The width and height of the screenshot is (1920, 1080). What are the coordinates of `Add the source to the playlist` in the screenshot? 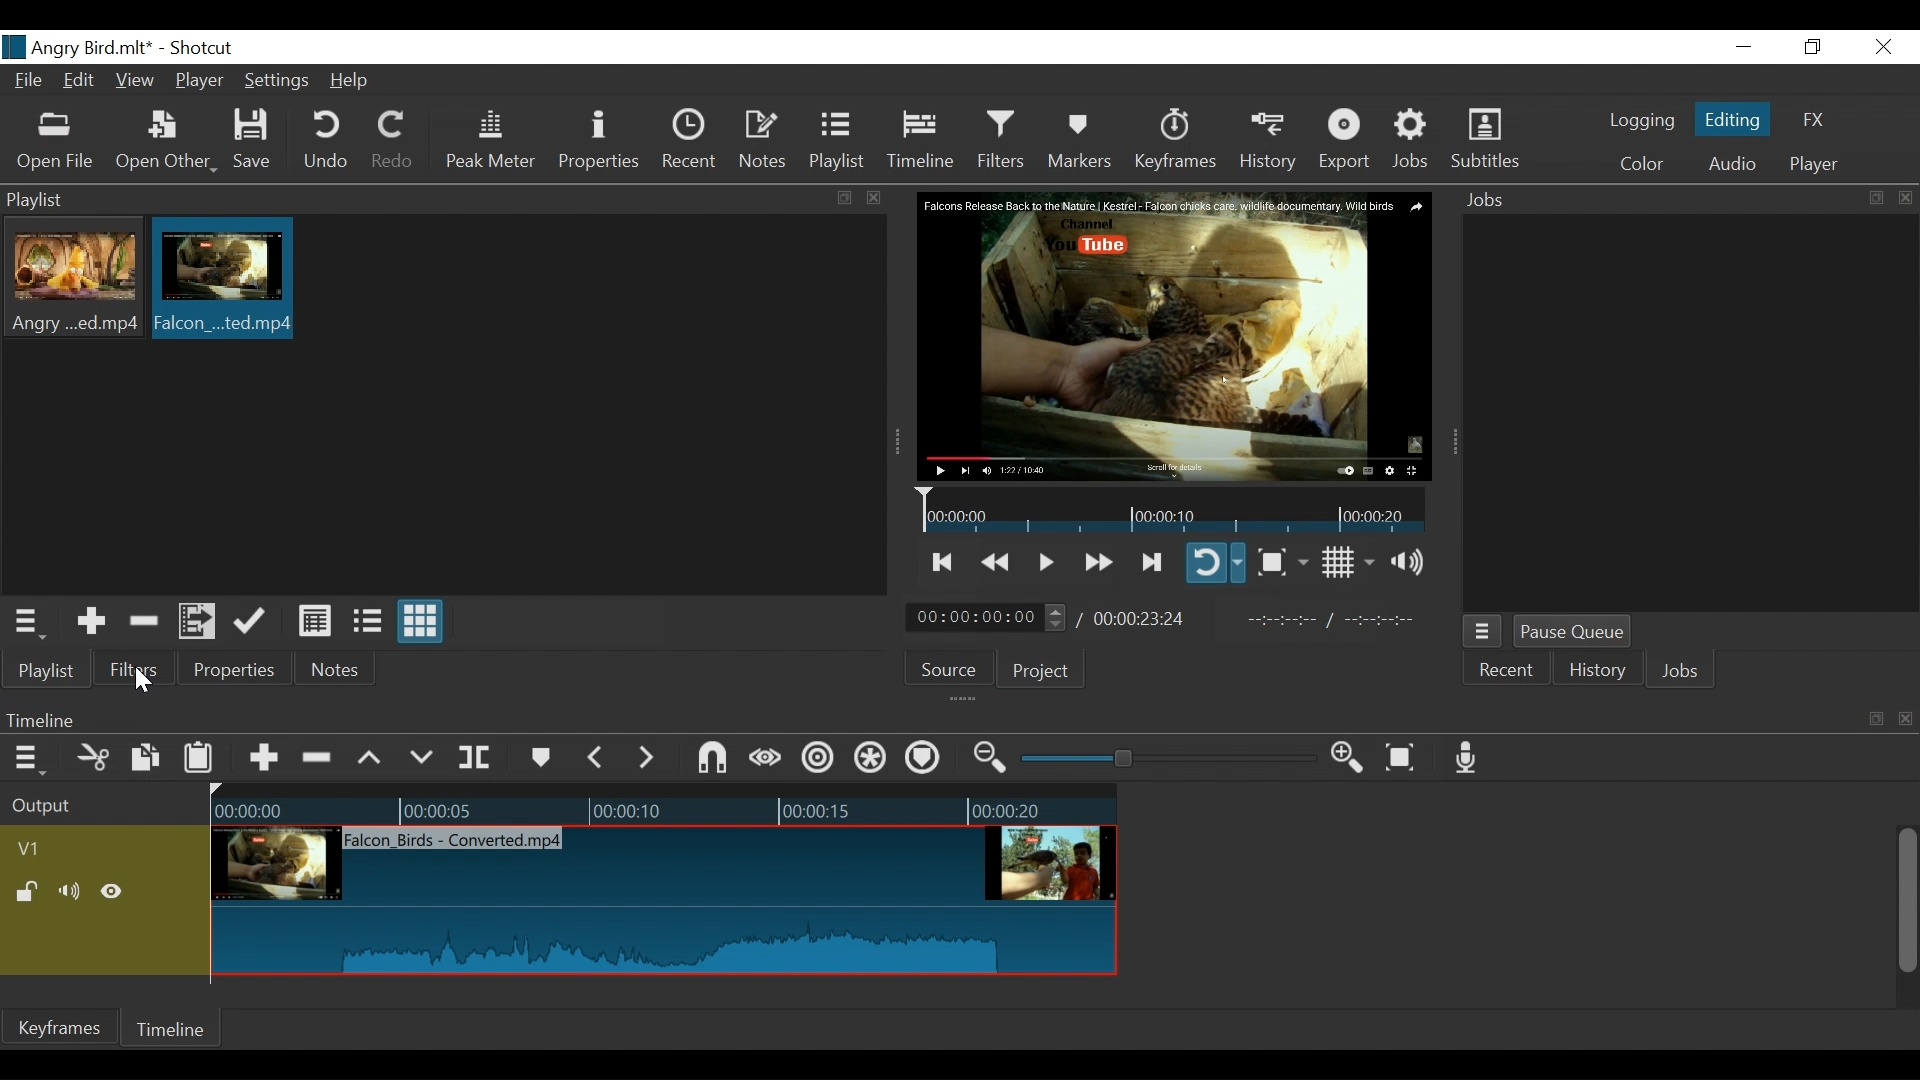 It's located at (93, 622).